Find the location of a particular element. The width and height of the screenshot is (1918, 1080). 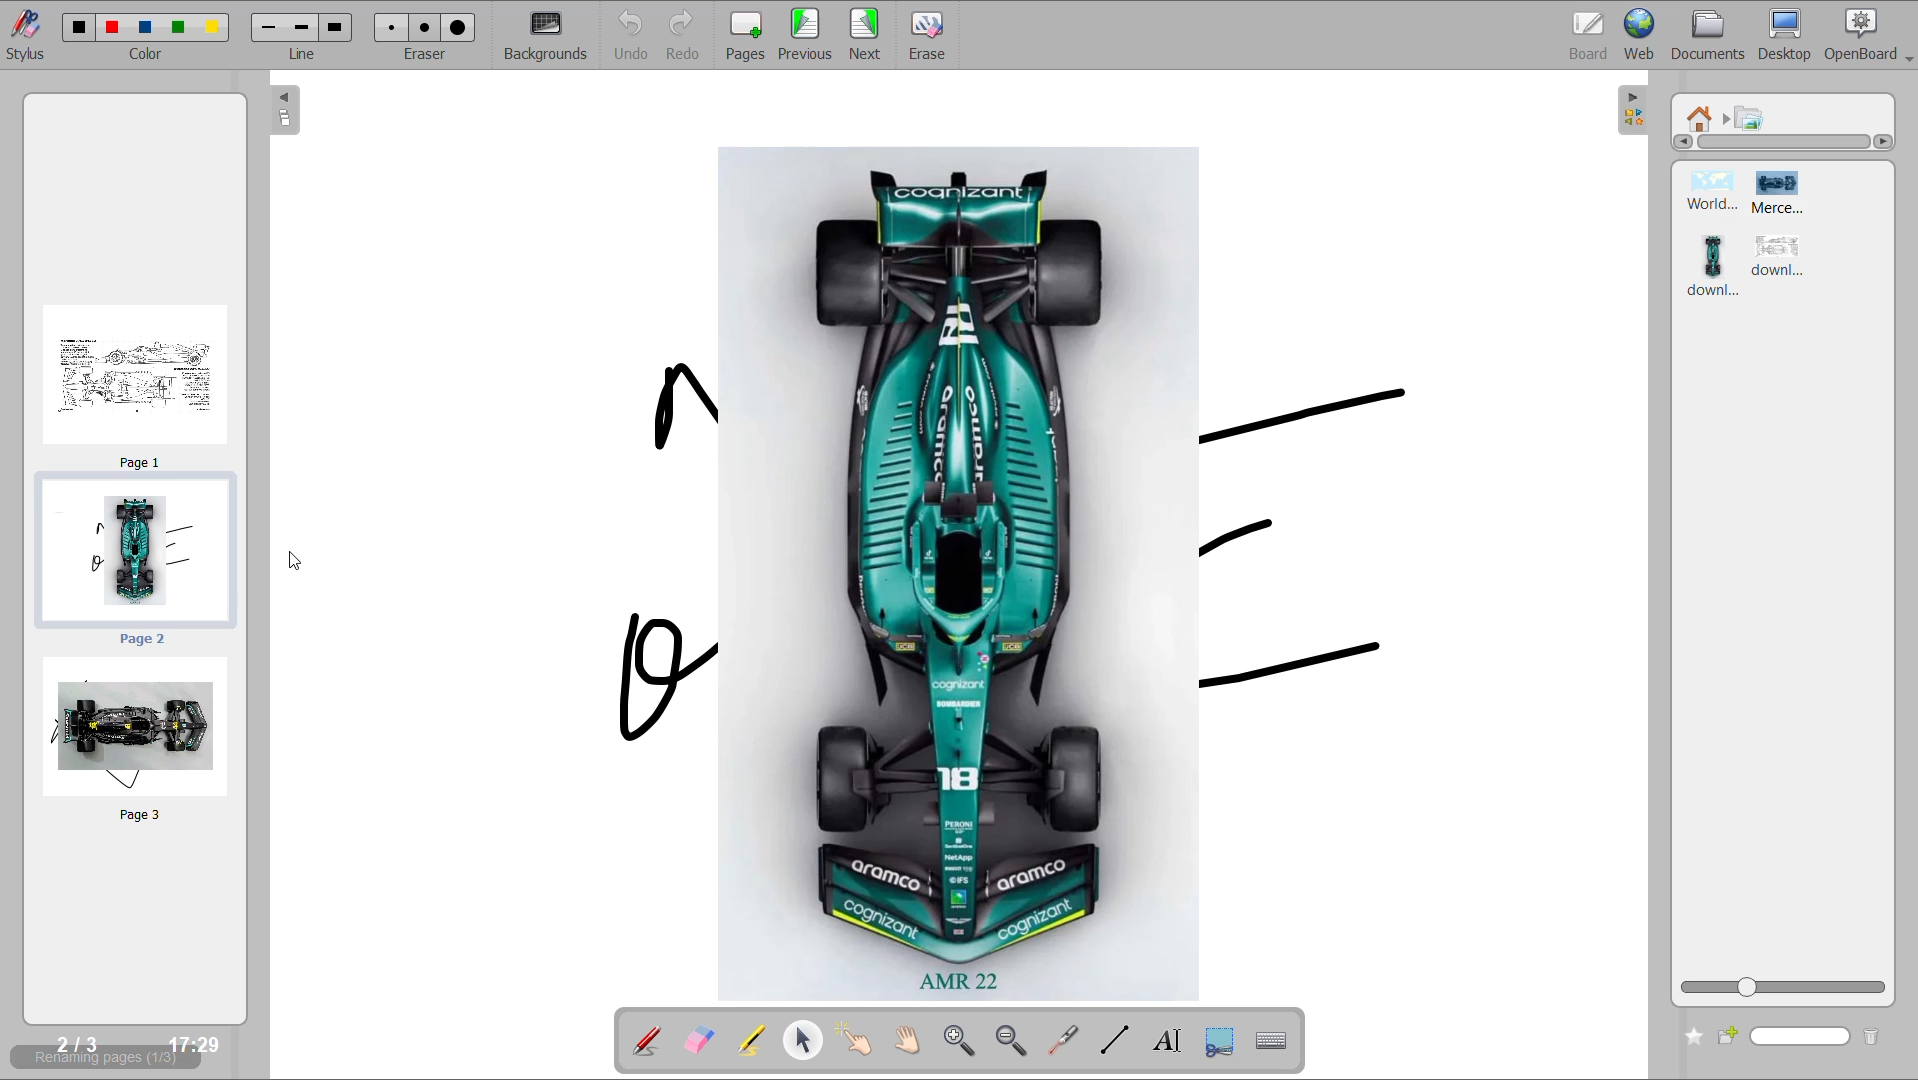

17:29 is located at coordinates (196, 1046).